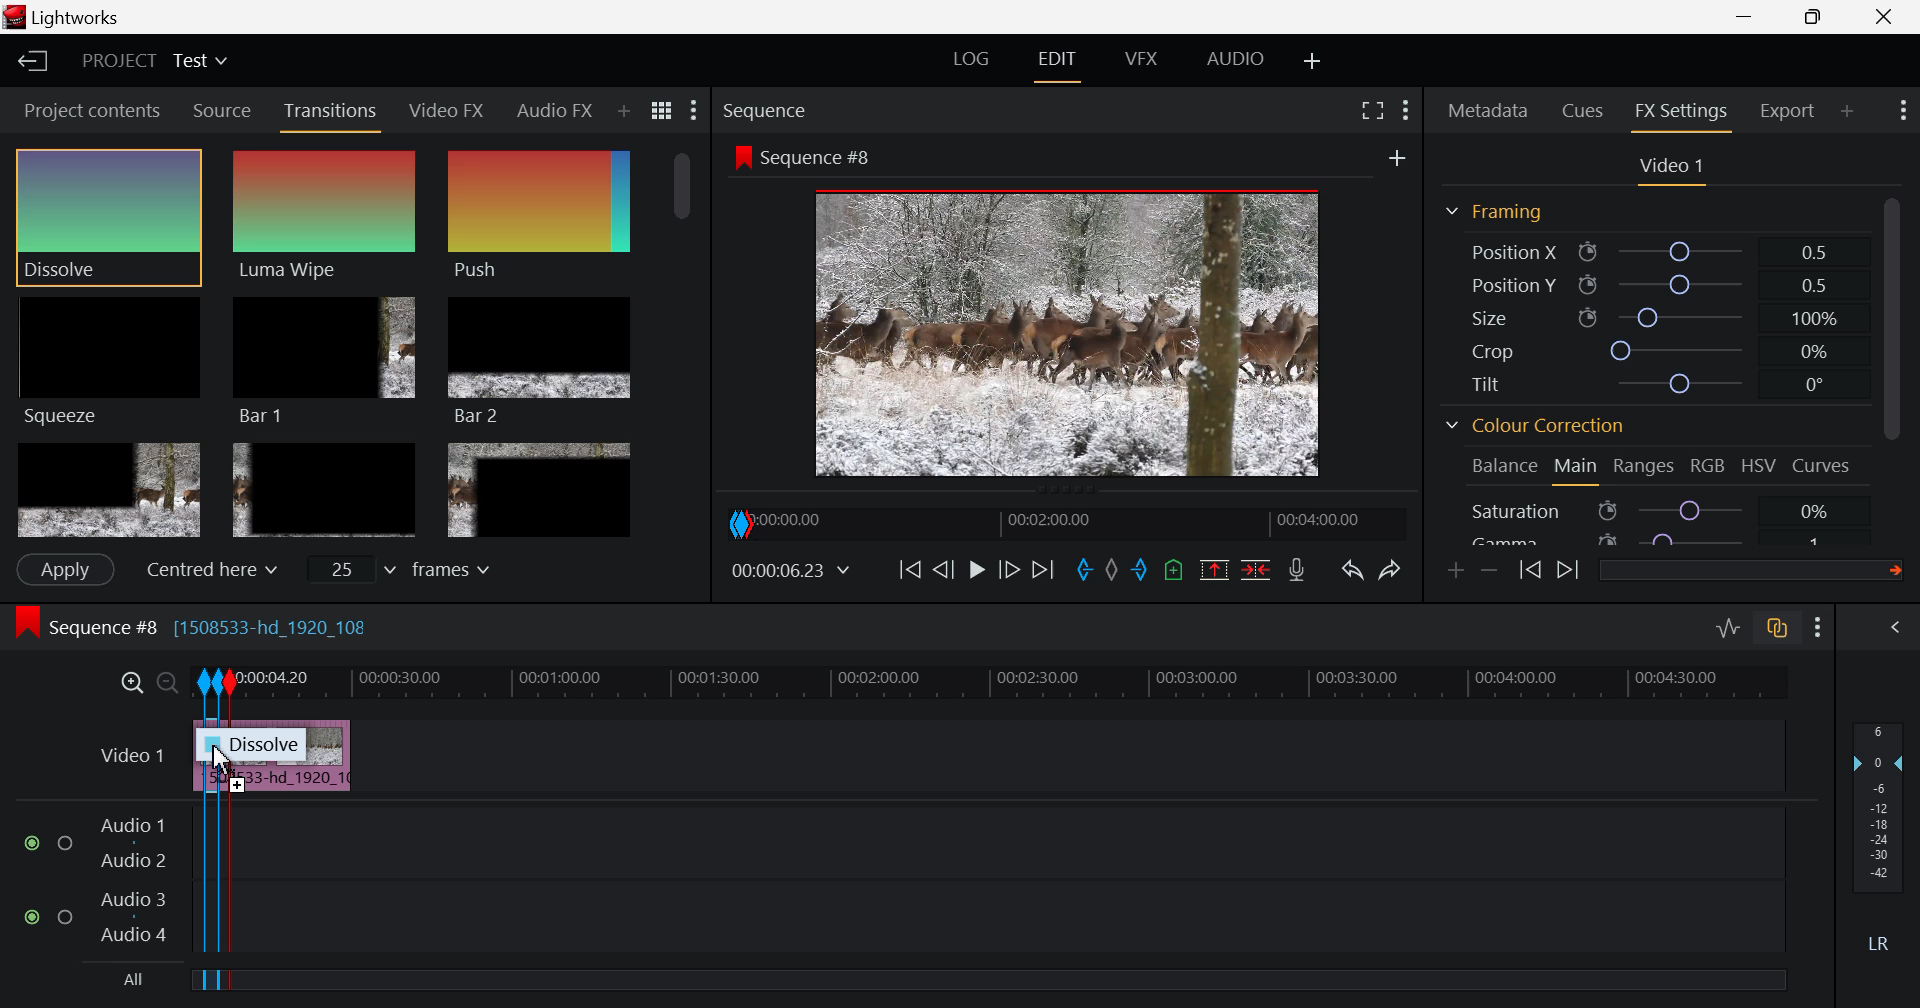 The width and height of the screenshot is (1920, 1008). Describe the element at coordinates (1568, 572) in the screenshot. I see `Next keyframe` at that location.